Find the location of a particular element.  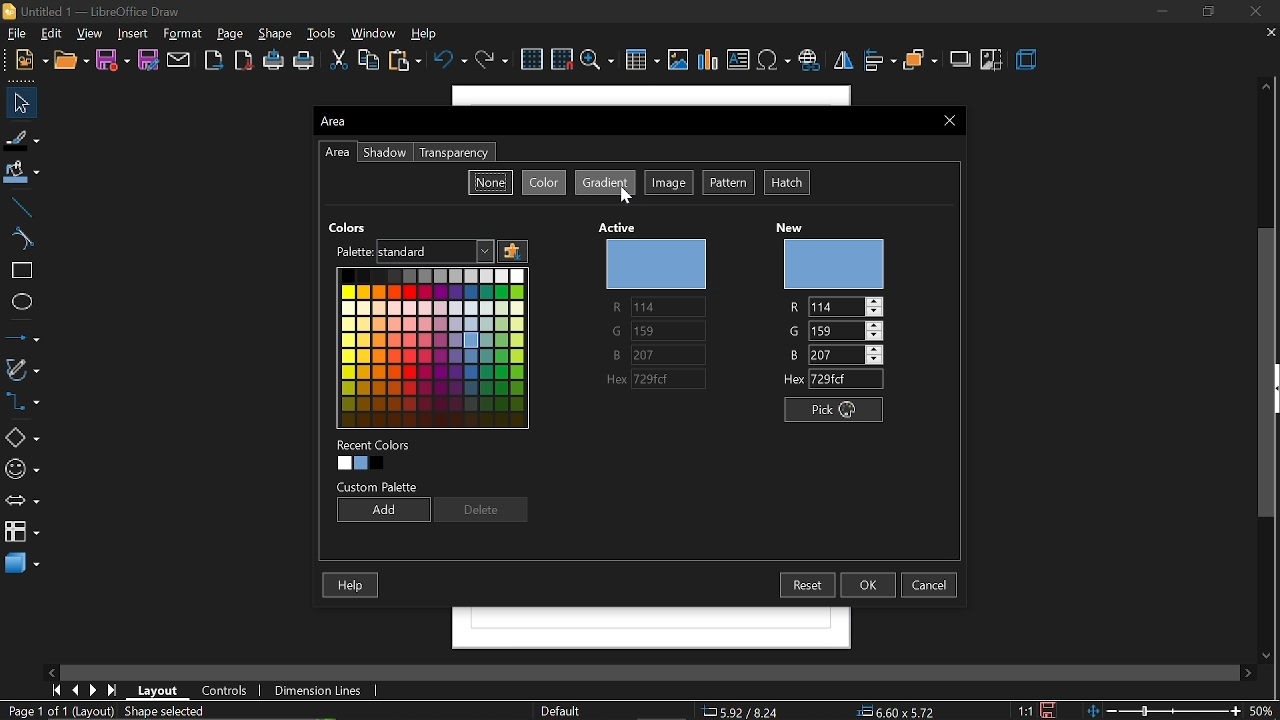

Move left is located at coordinates (54, 670).